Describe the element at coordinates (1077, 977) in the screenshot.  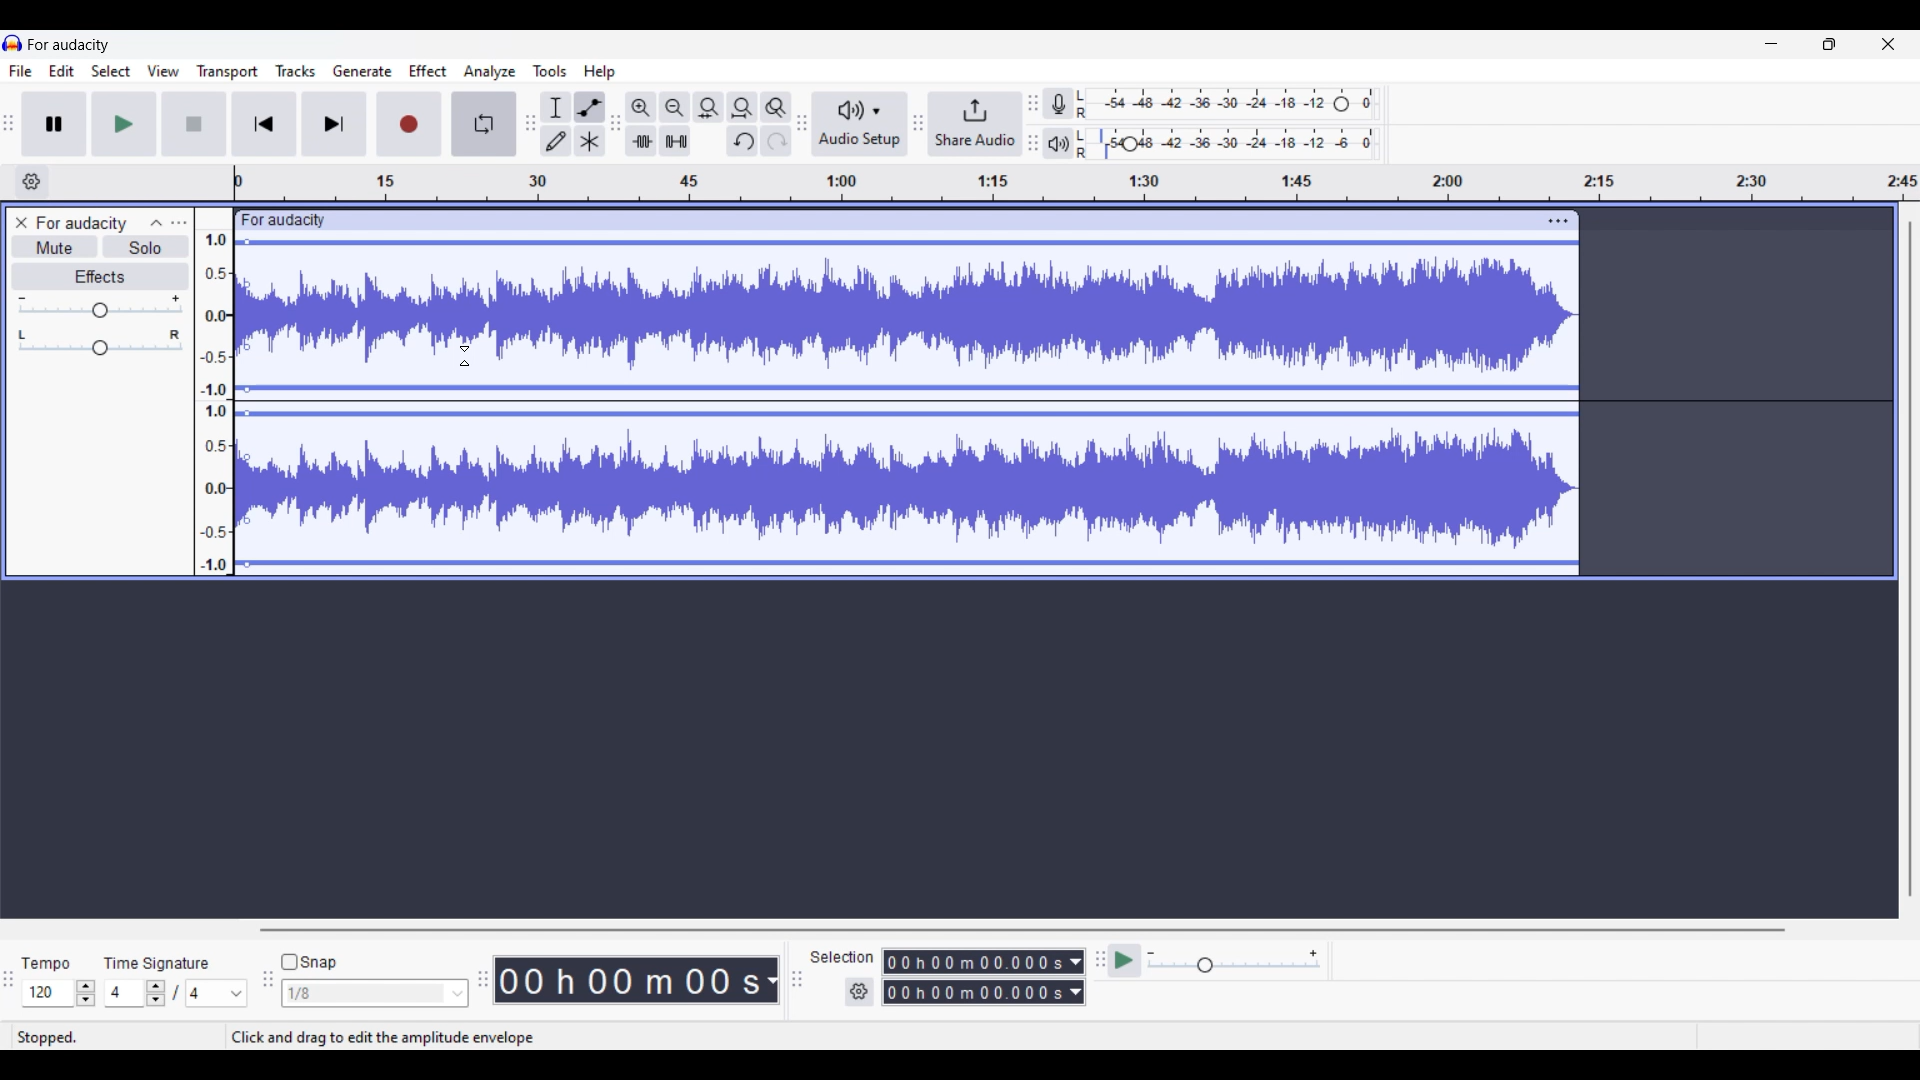
I see `Duration measurement` at that location.